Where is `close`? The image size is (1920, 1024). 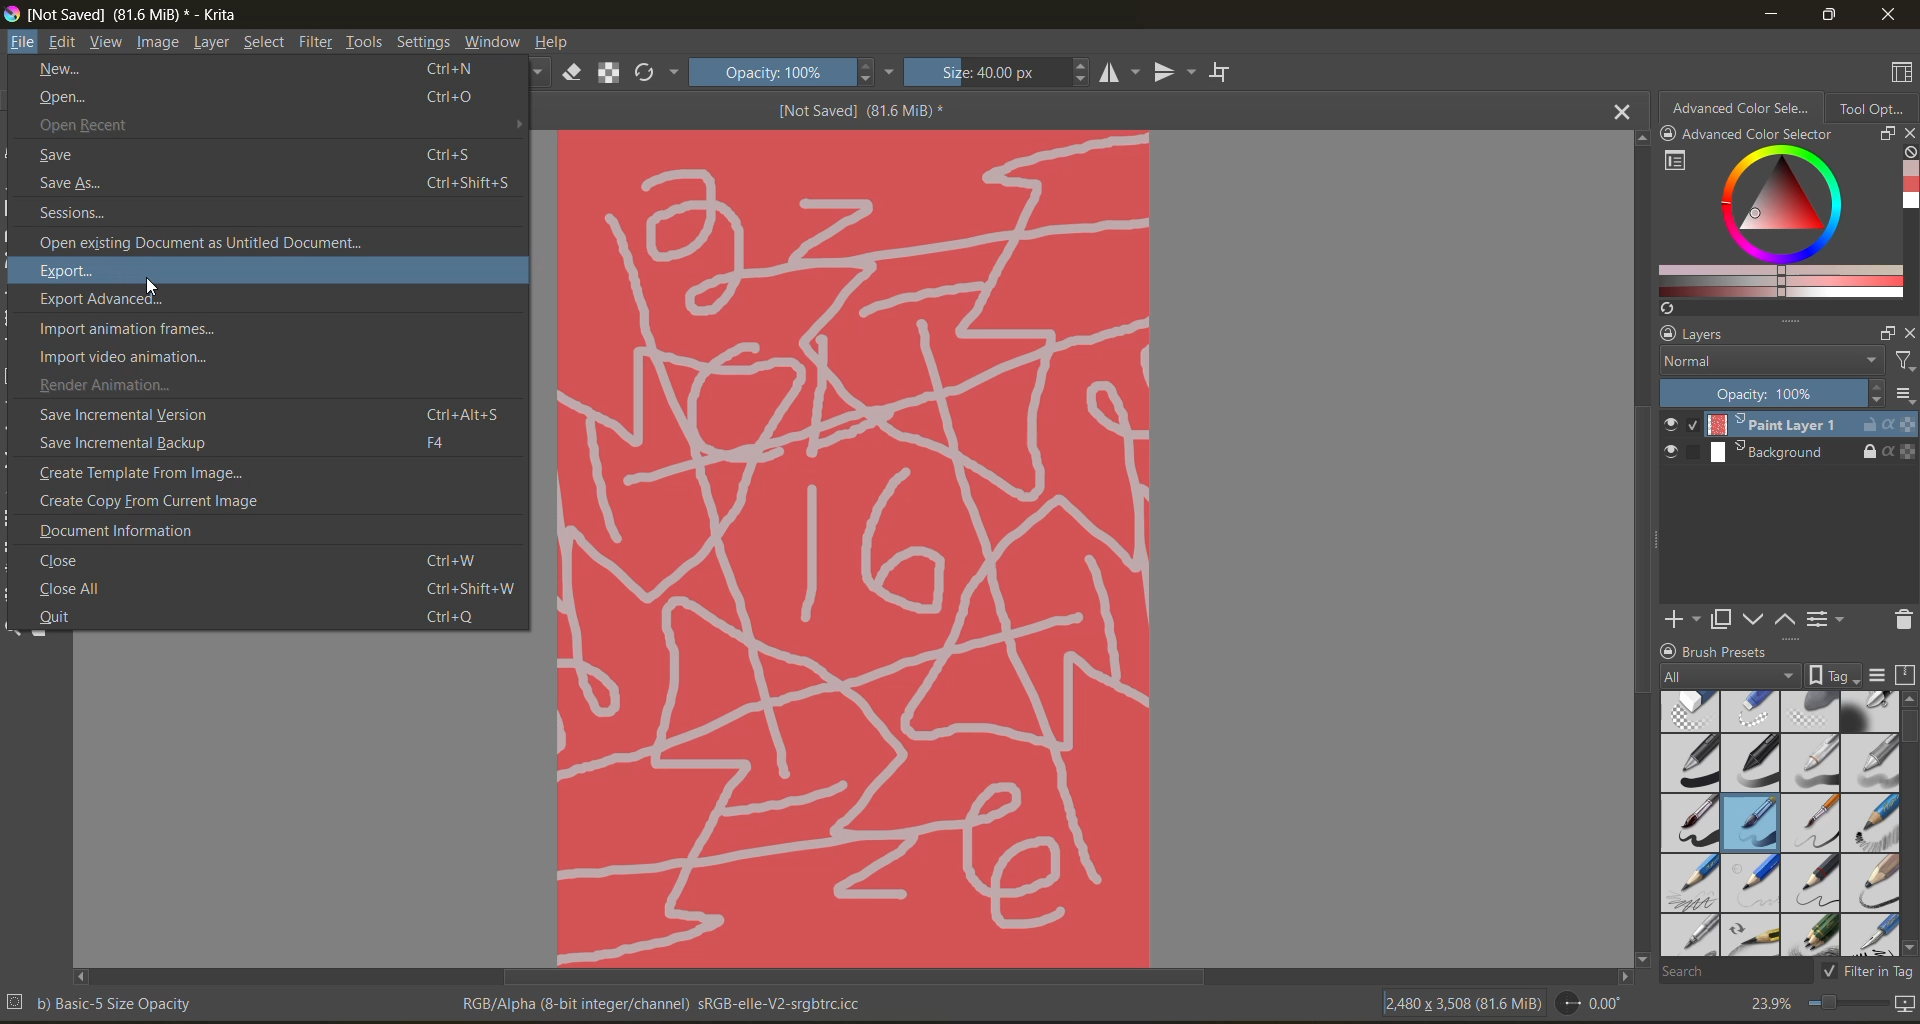 close is located at coordinates (1890, 14).